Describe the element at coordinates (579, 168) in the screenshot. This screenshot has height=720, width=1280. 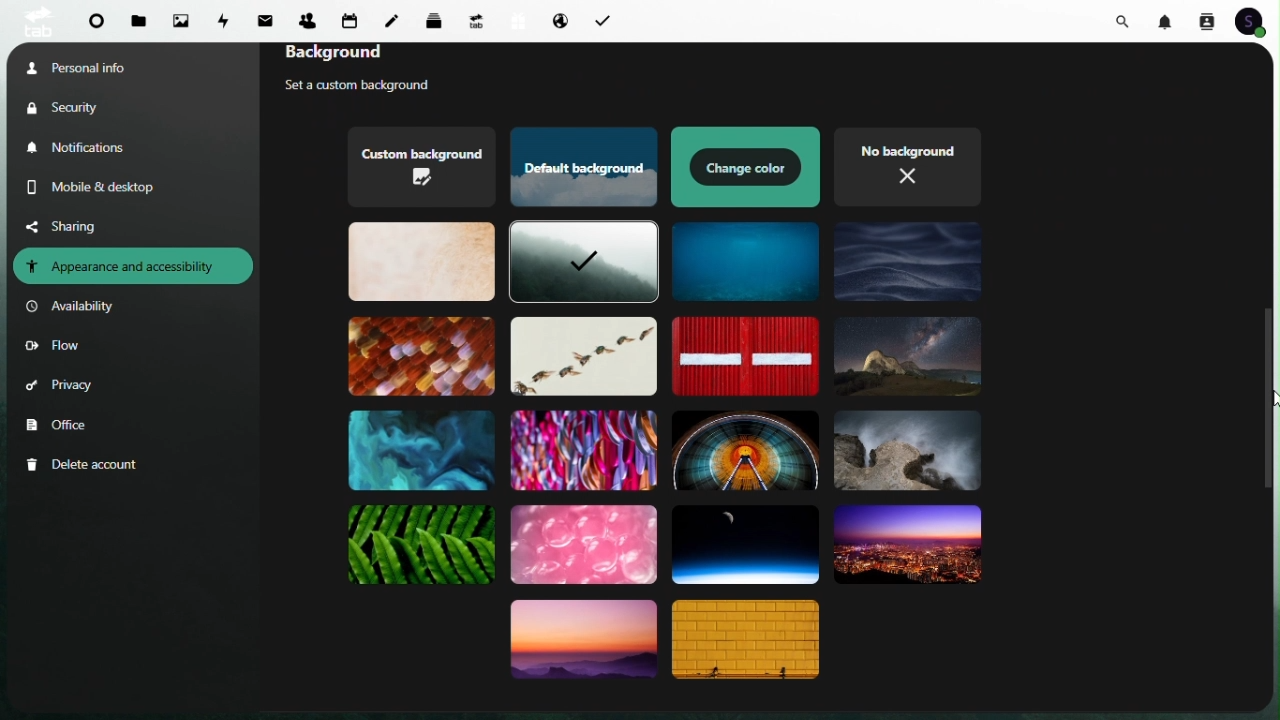
I see `Themes` at that location.